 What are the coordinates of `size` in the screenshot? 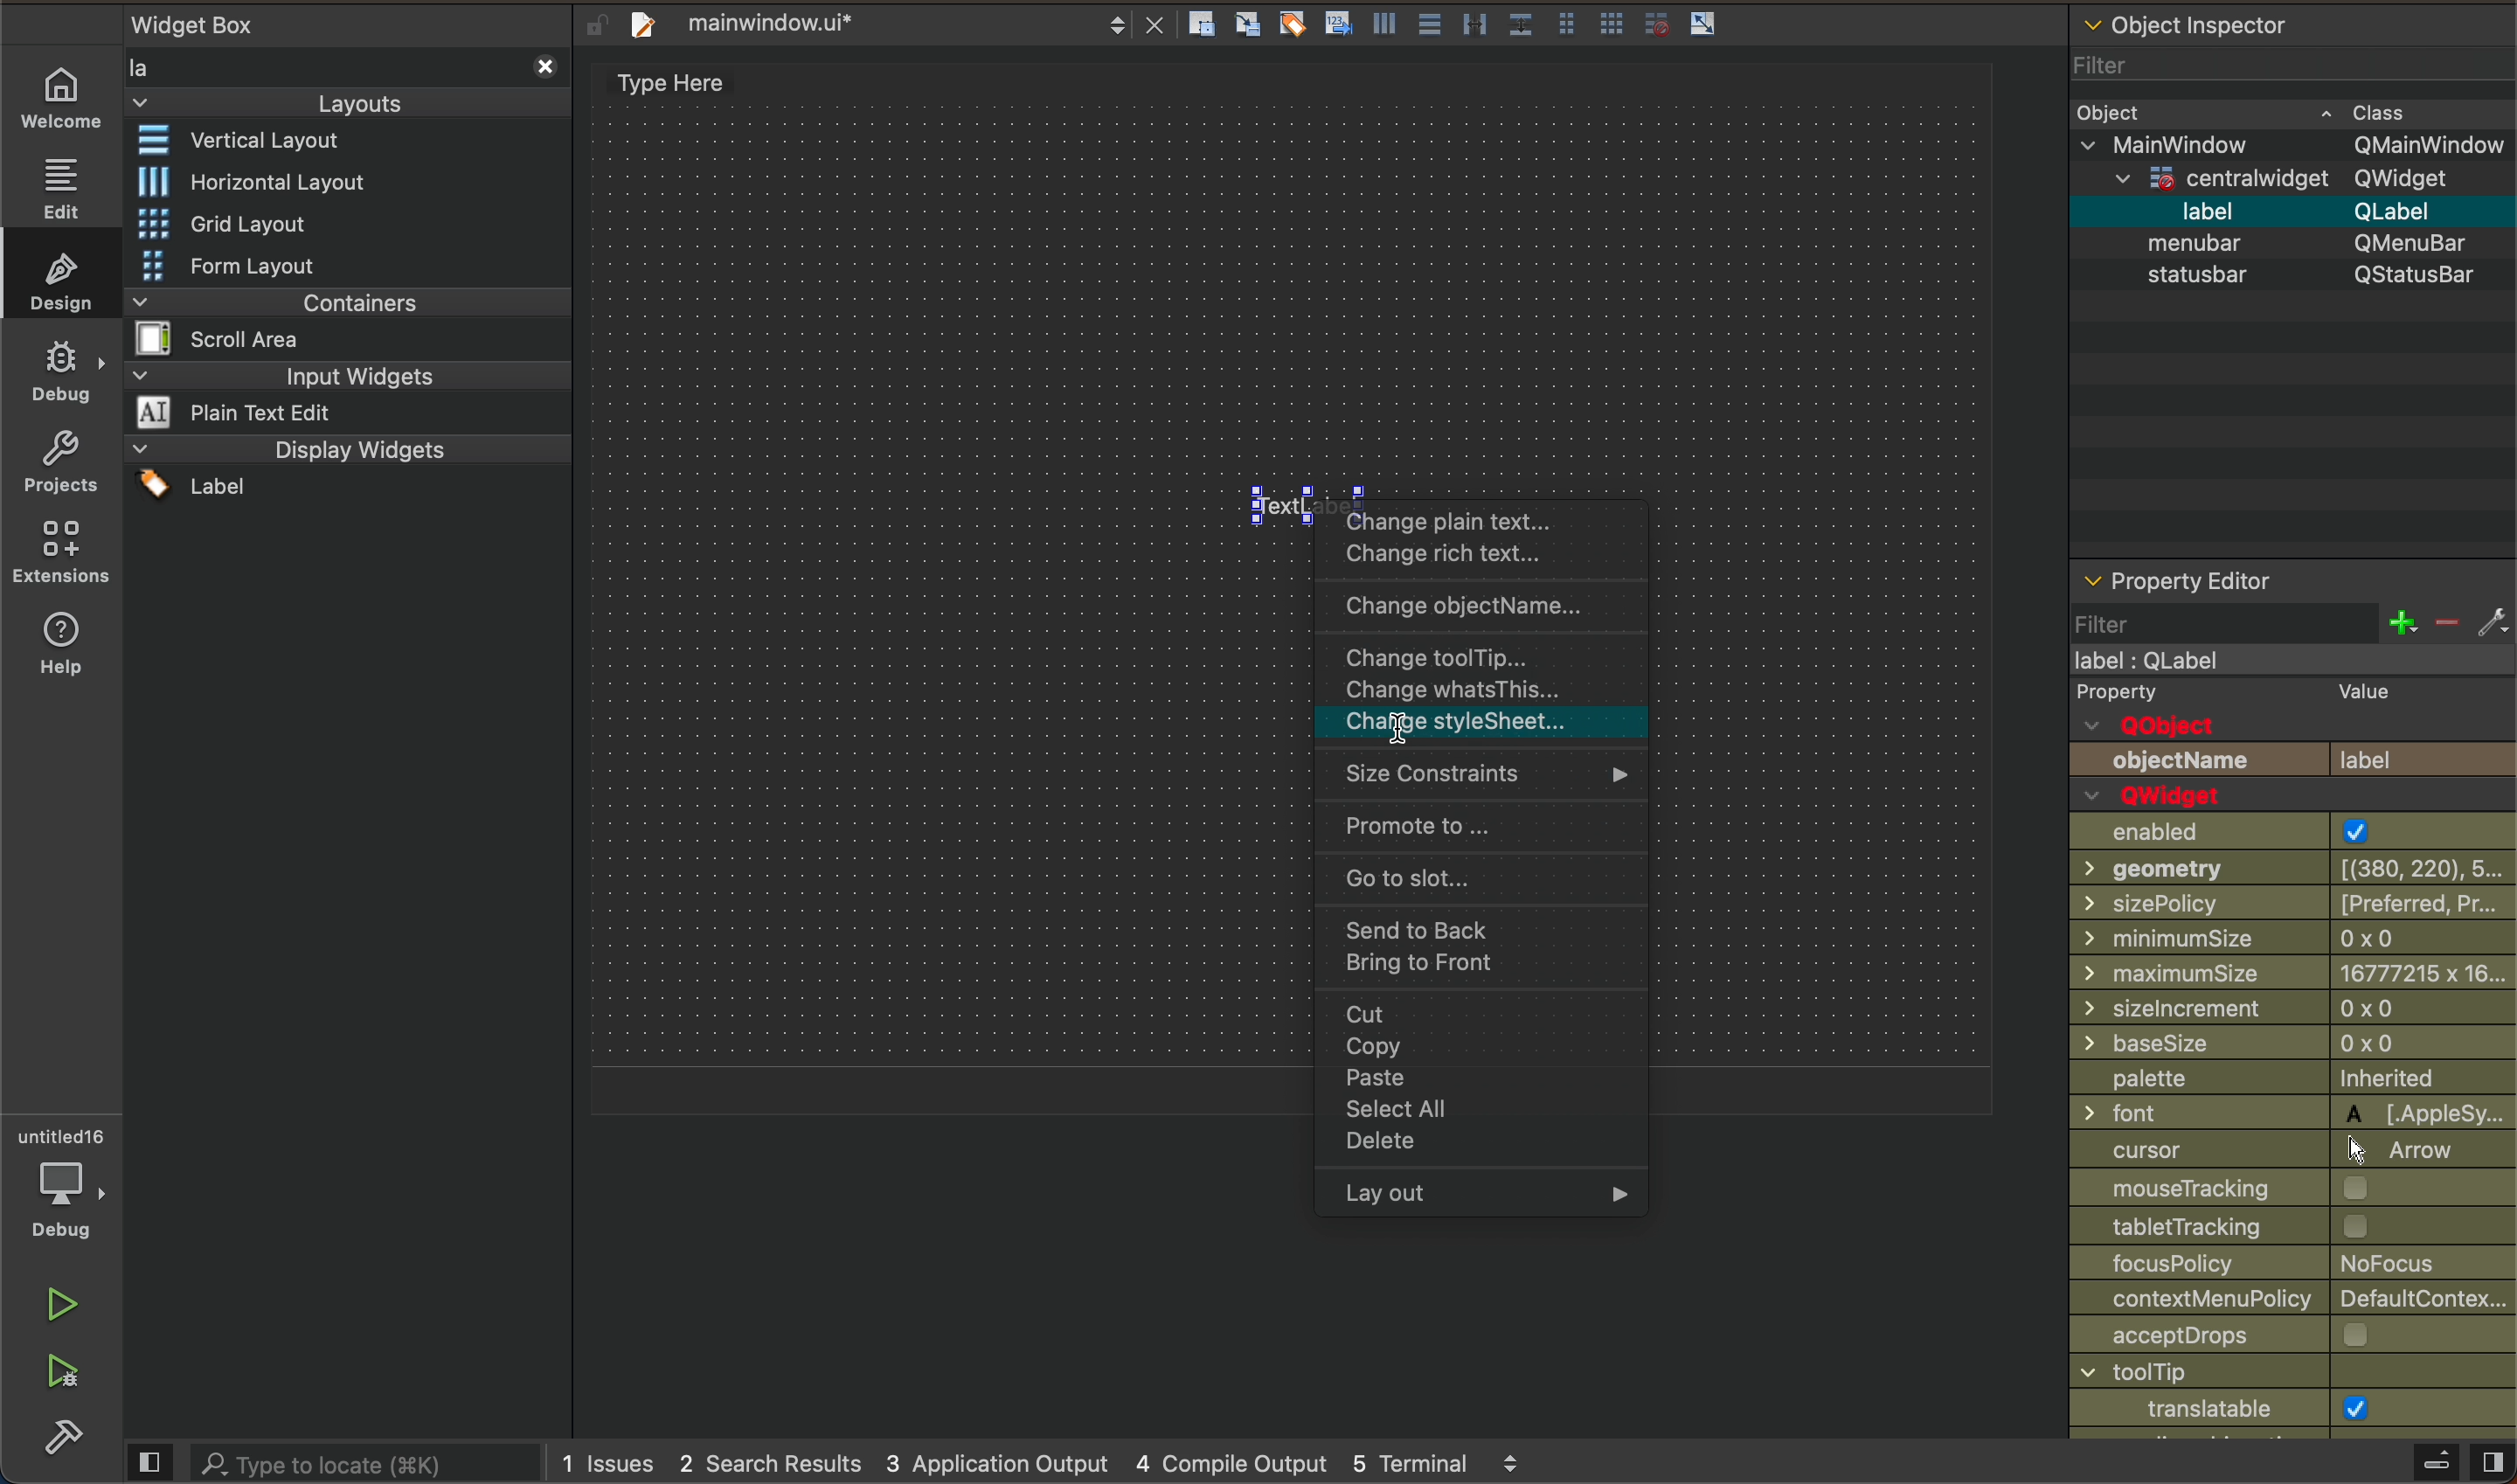 It's located at (2273, 942).